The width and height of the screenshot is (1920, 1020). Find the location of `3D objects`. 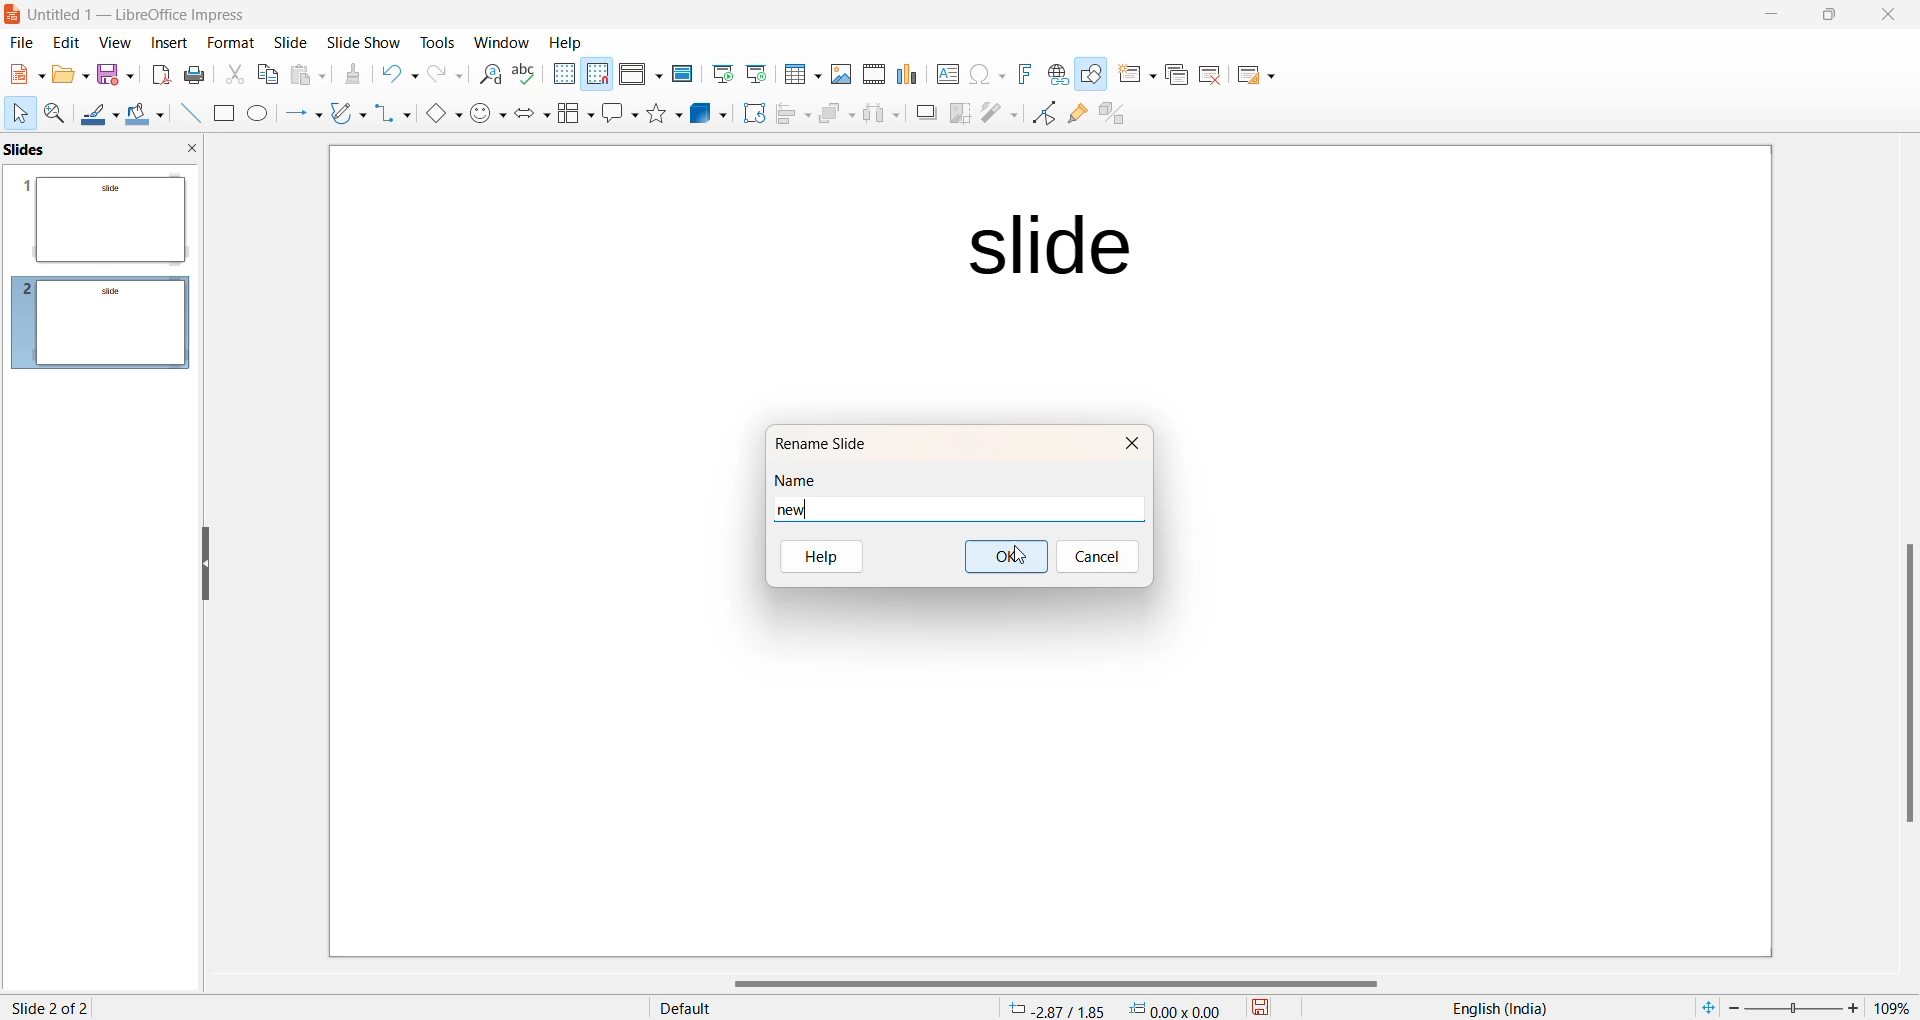

3D objects is located at coordinates (706, 115).